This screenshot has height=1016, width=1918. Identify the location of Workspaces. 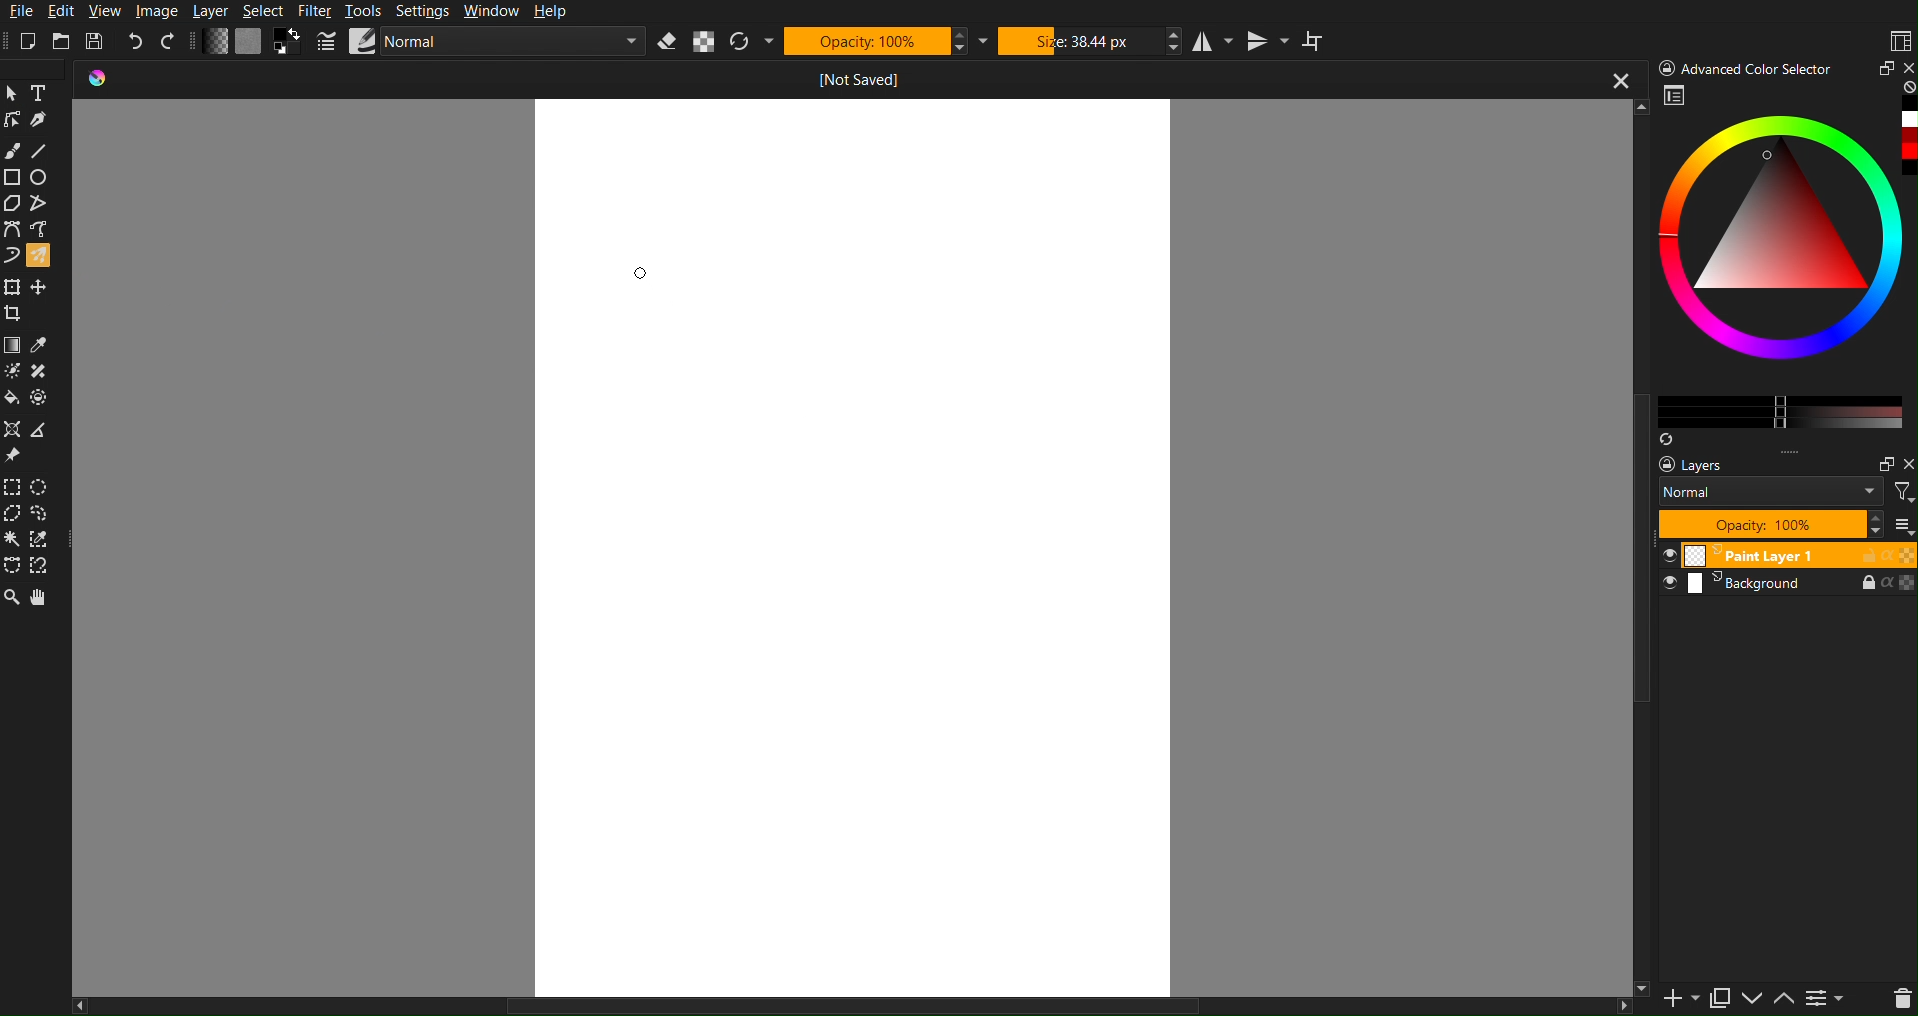
(1899, 39).